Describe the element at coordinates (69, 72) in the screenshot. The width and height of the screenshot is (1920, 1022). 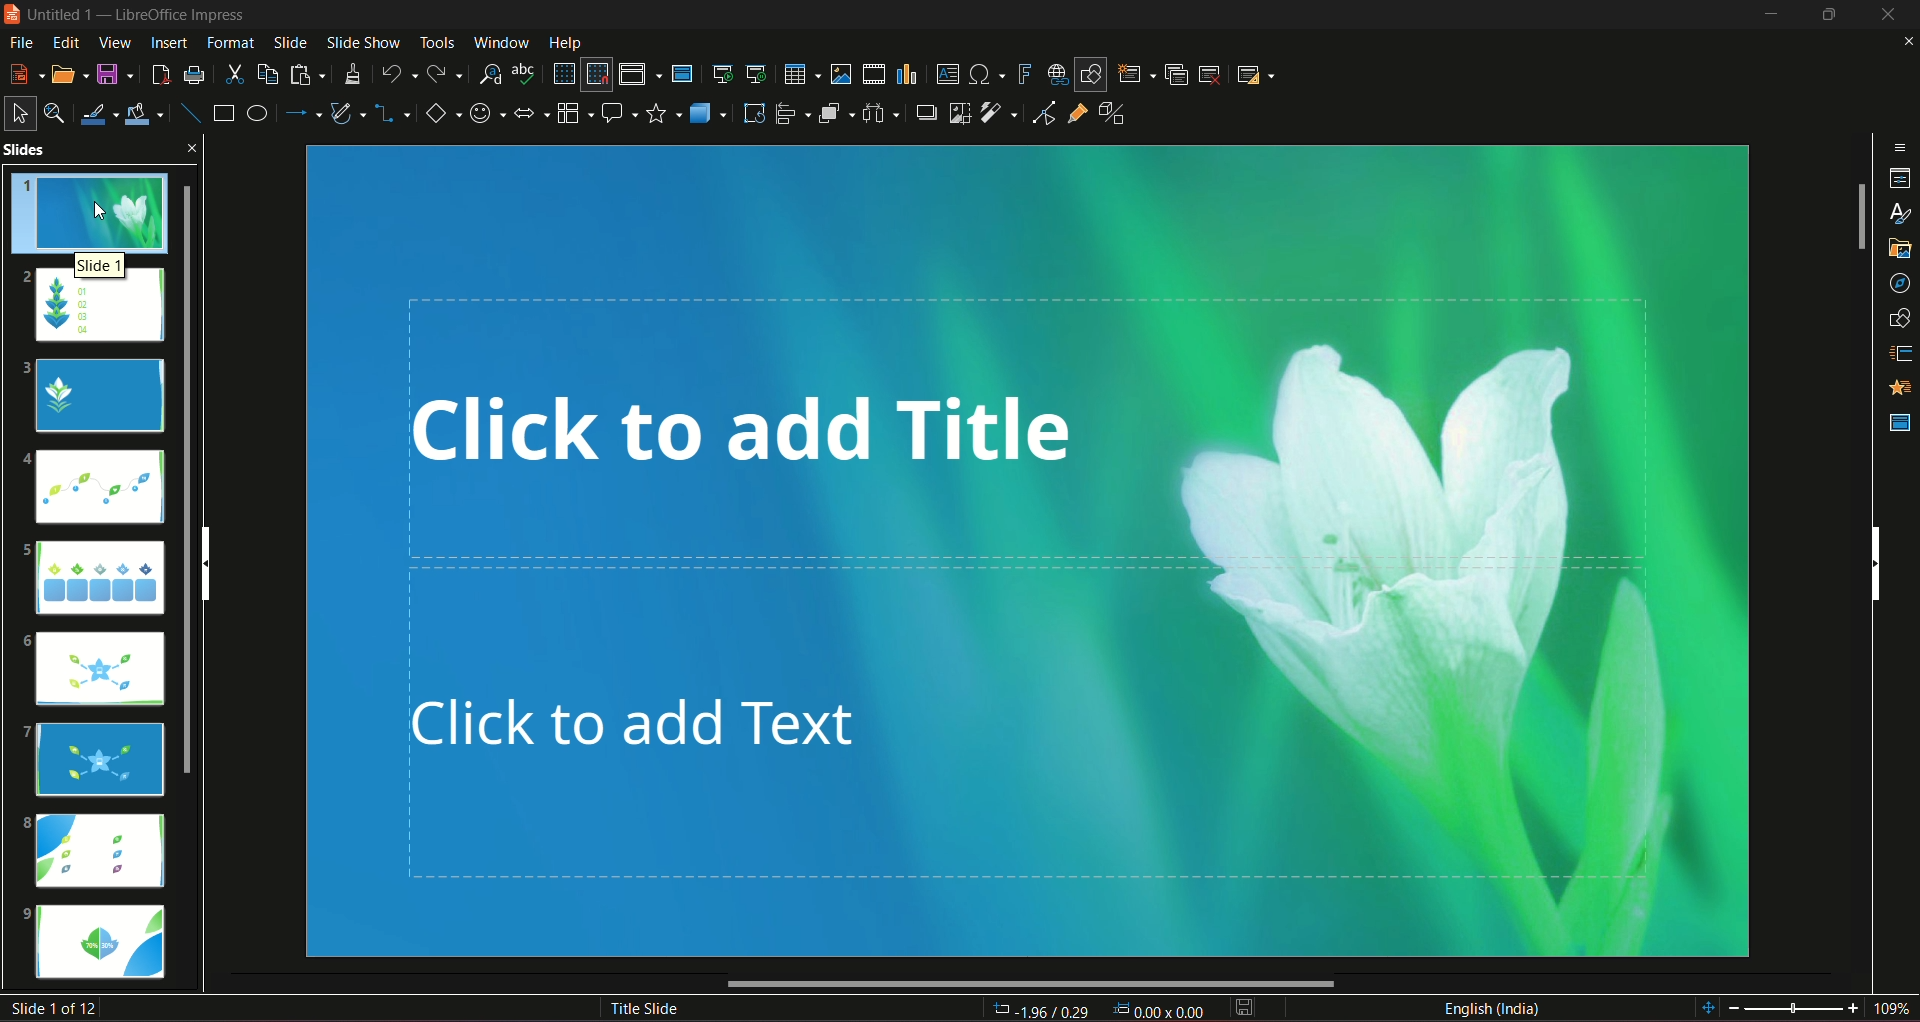
I see `open` at that location.